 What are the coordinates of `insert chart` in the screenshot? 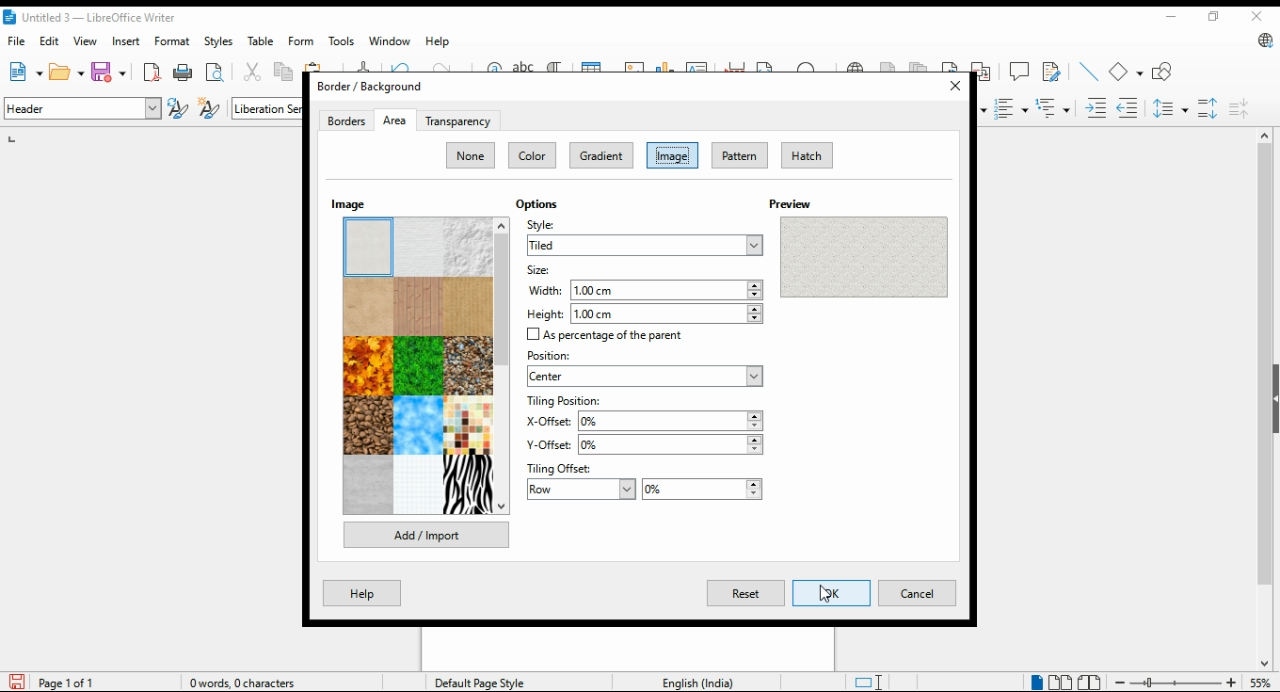 It's located at (666, 66).